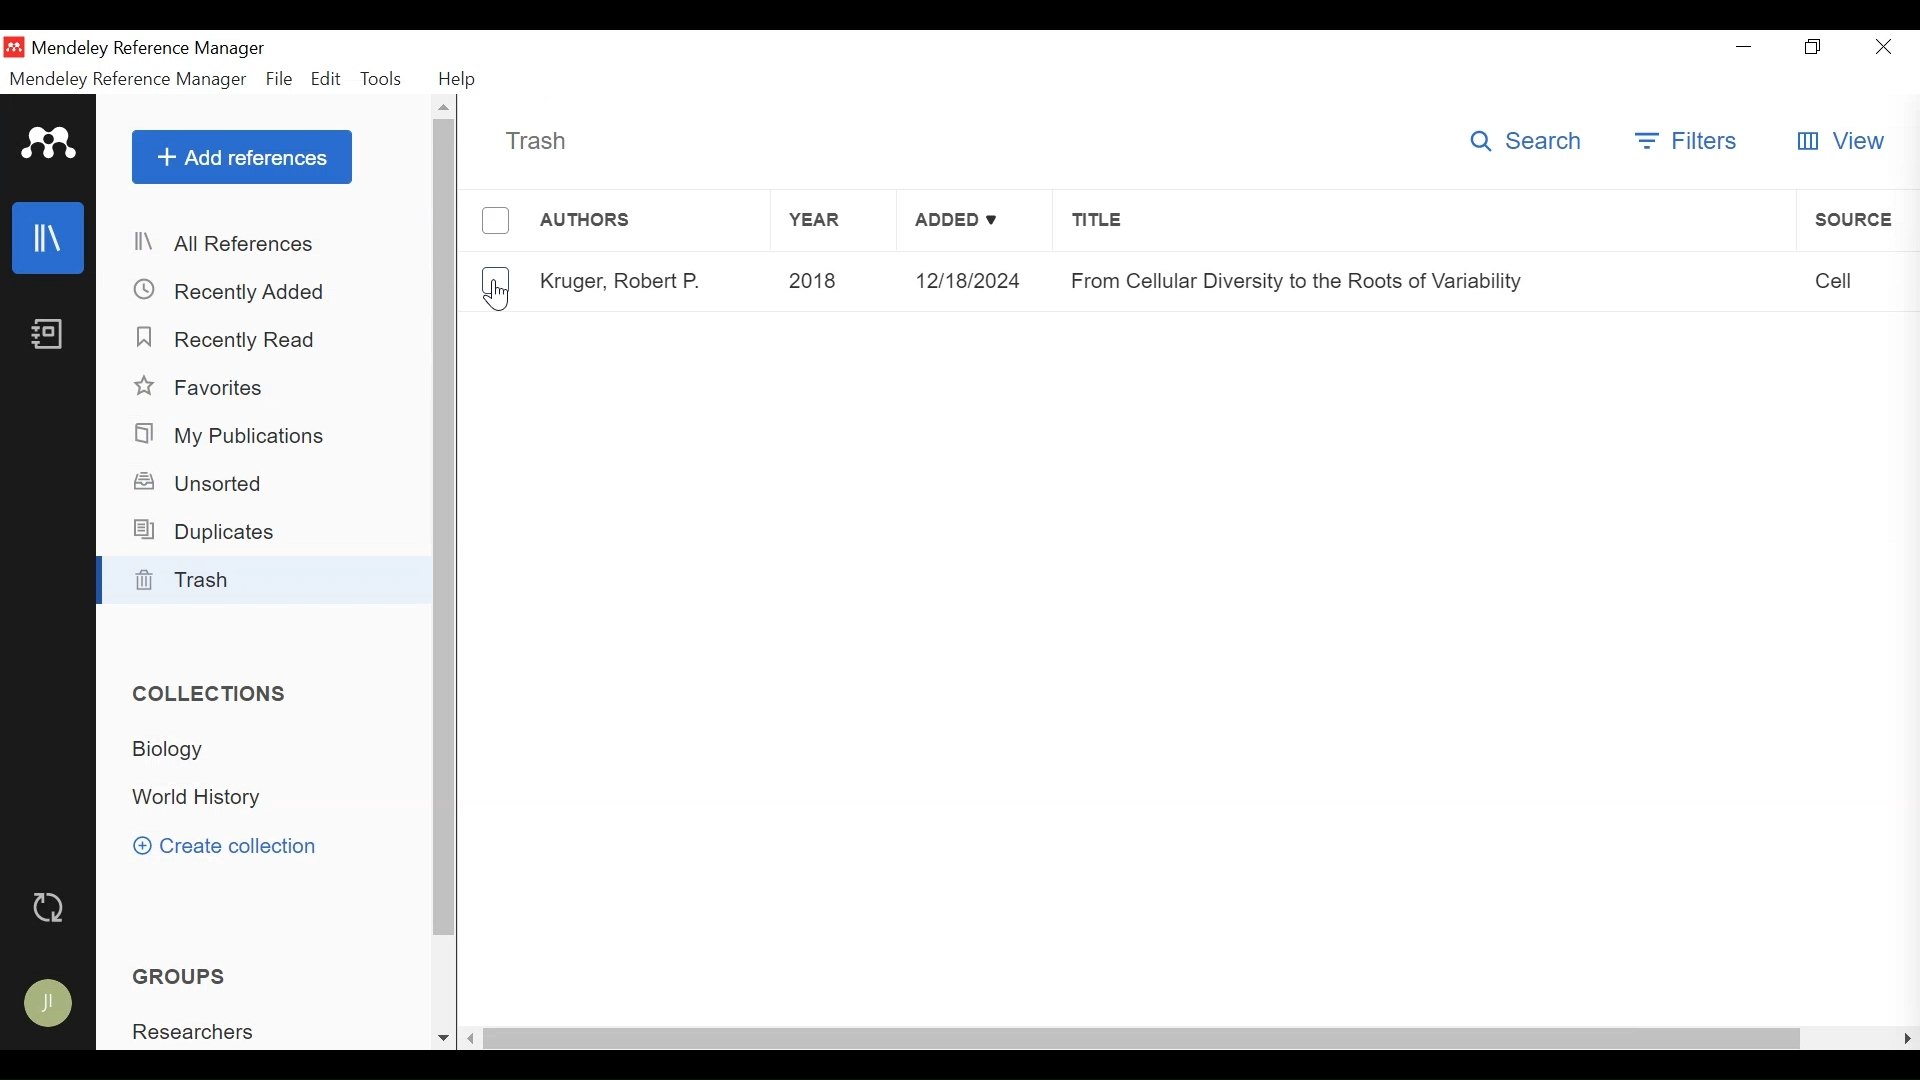 Image resolution: width=1920 pixels, height=1080 pixels. What do you see at coordinates (50, 236) in the screenshot?
I see `Library` at bounding box center [50, 236].